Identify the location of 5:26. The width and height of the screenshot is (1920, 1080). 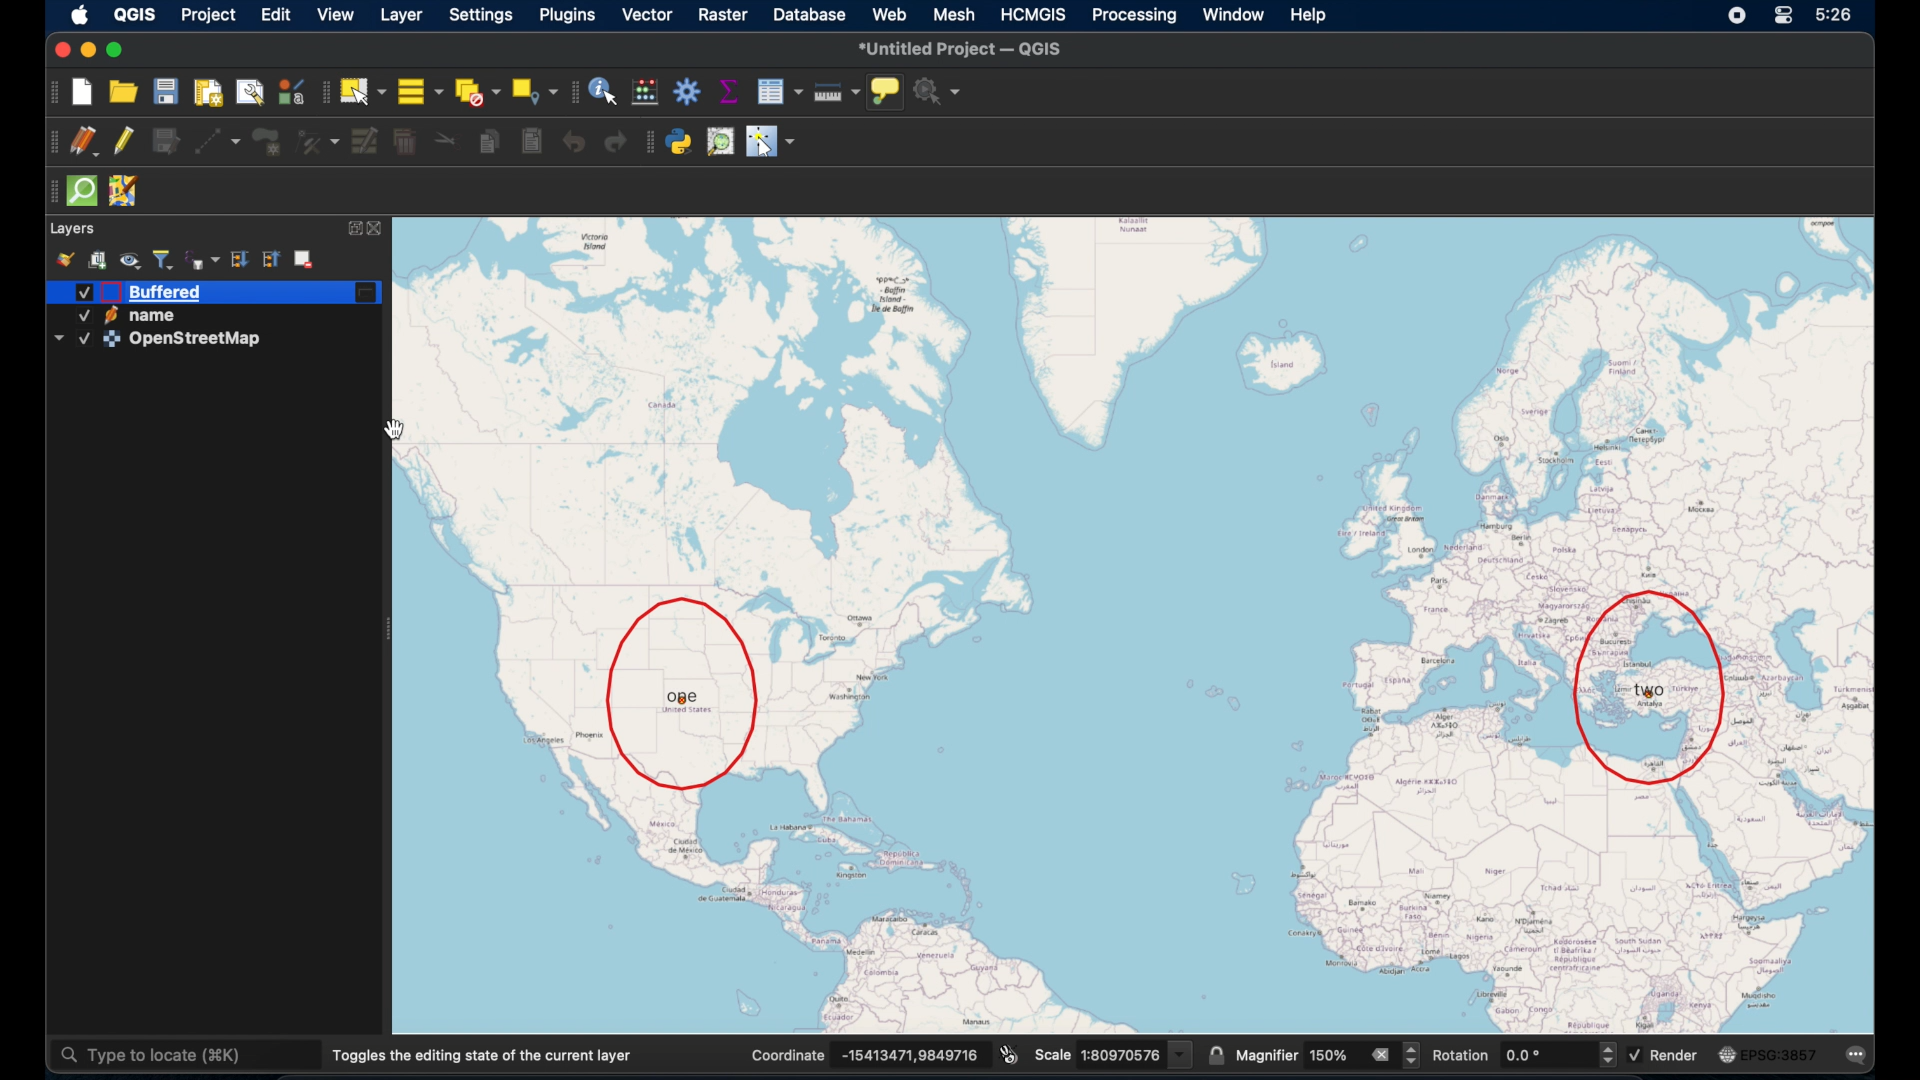
(1835, 14).